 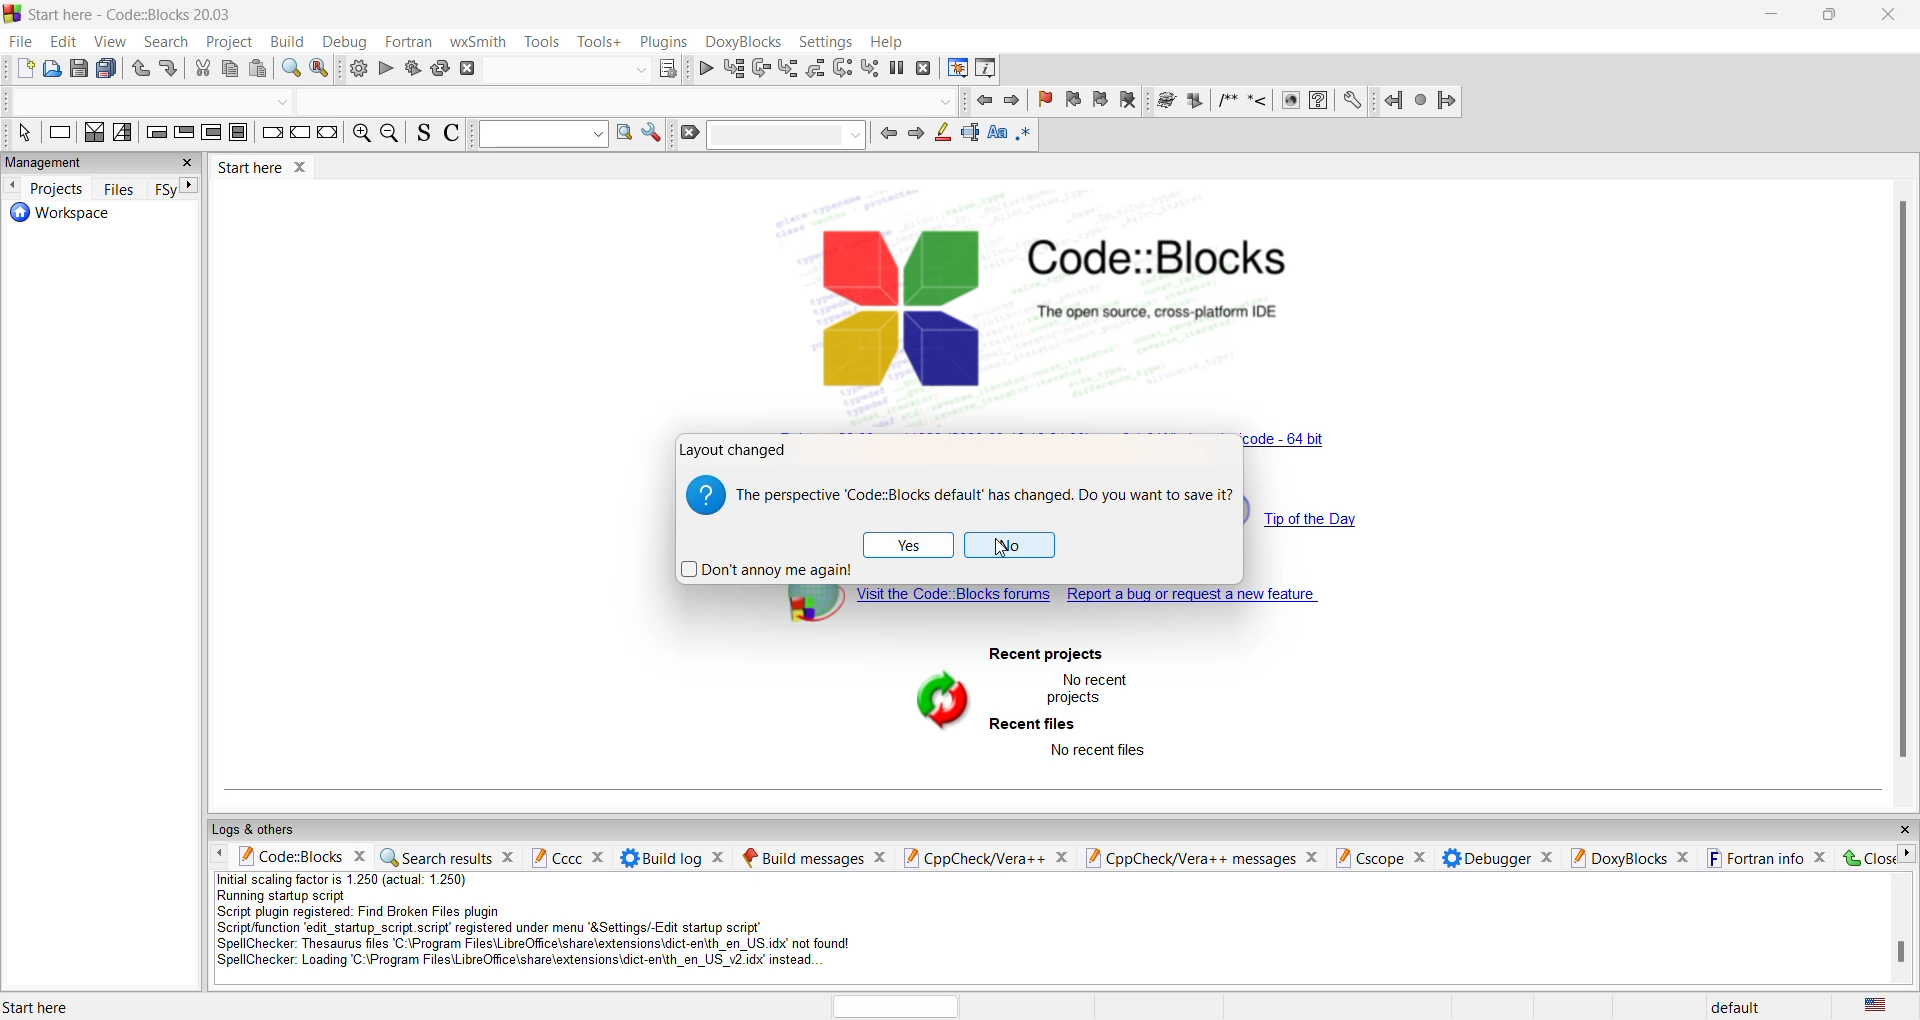 I want to click on start here, so click(x=65, y=1003).